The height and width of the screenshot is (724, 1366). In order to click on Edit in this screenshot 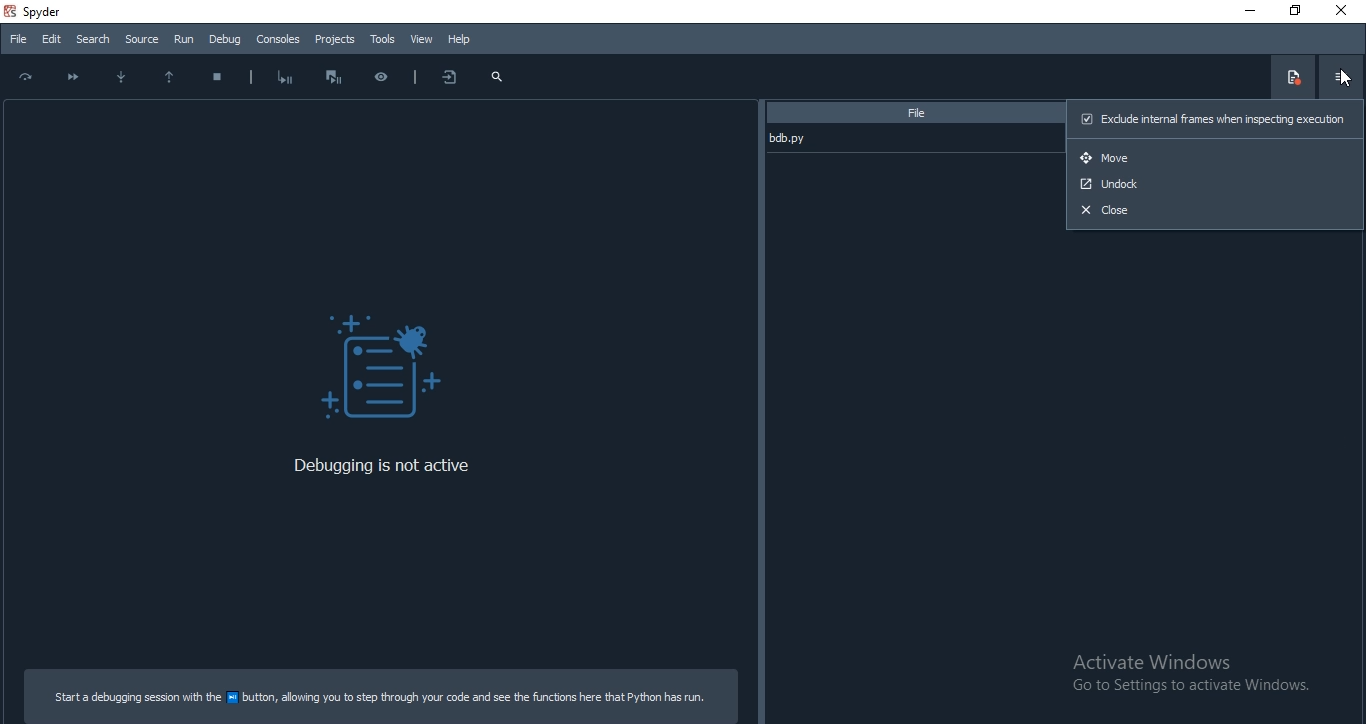, I will do `click(51, 39)`.